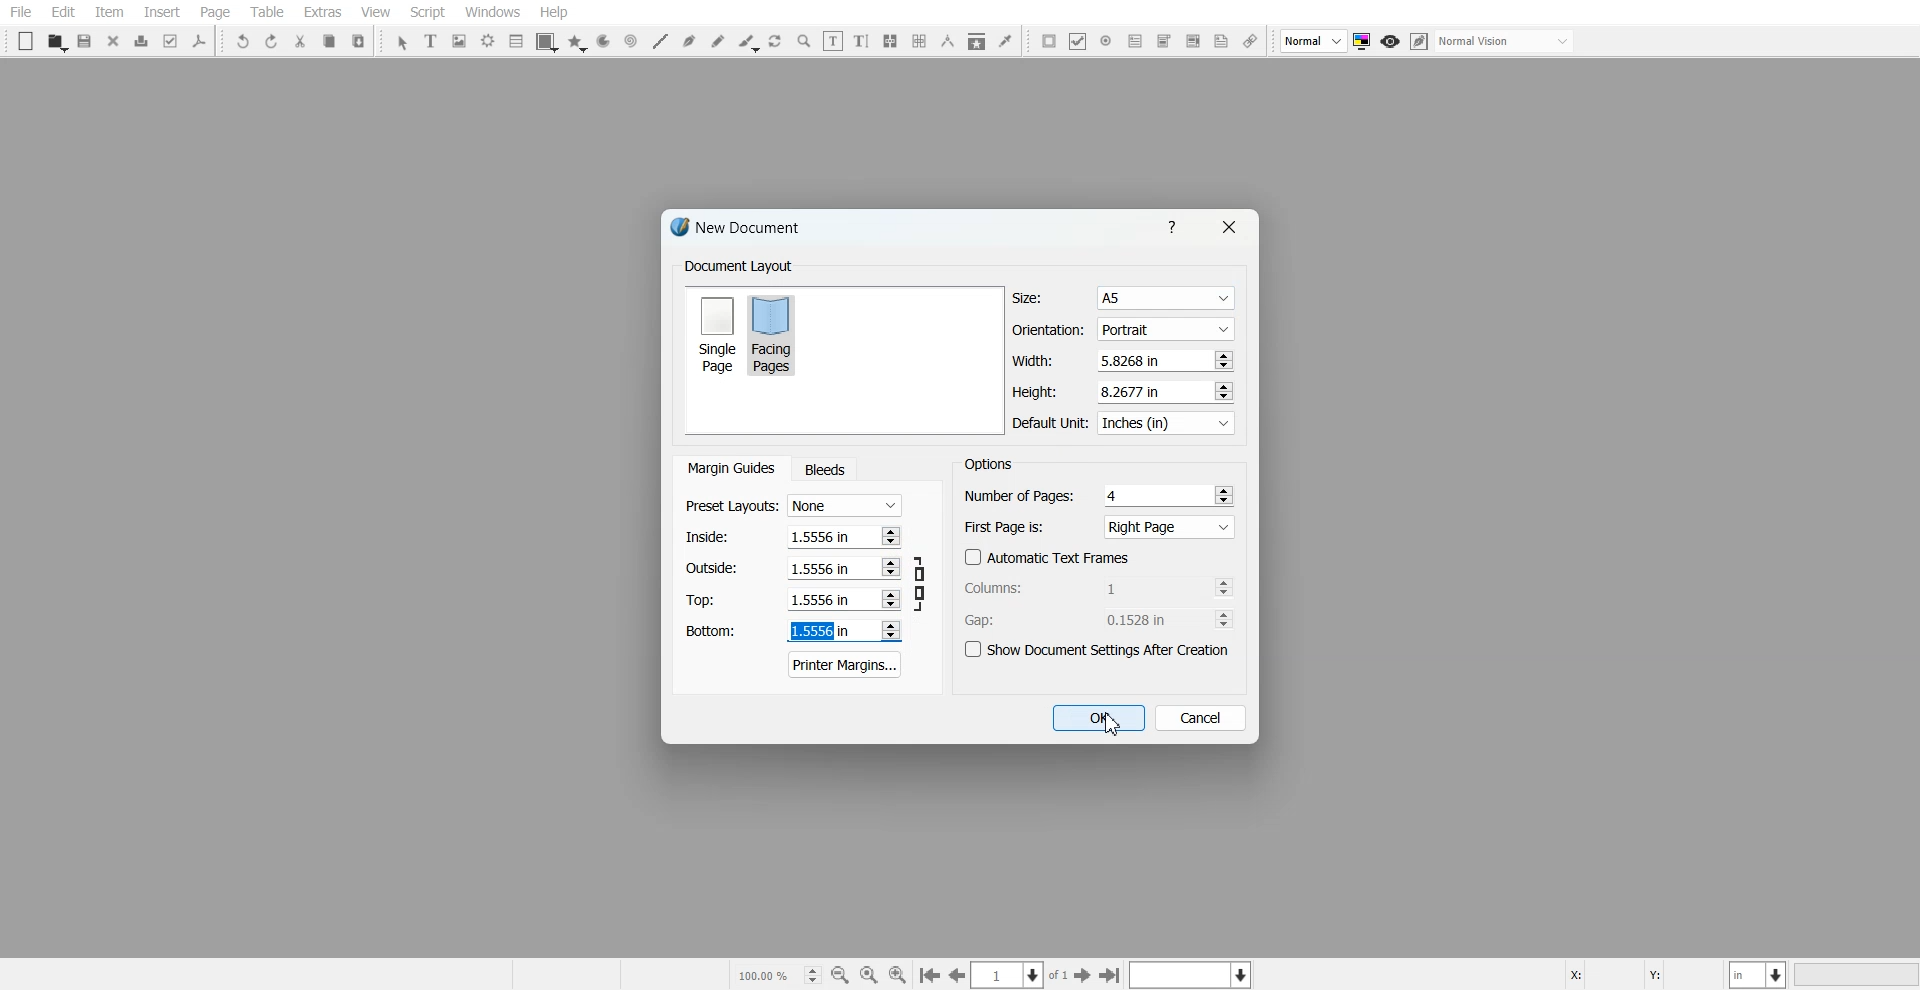 The image size is (1920, 990). I want to click on 0.1528 in, so click(1143, 619).